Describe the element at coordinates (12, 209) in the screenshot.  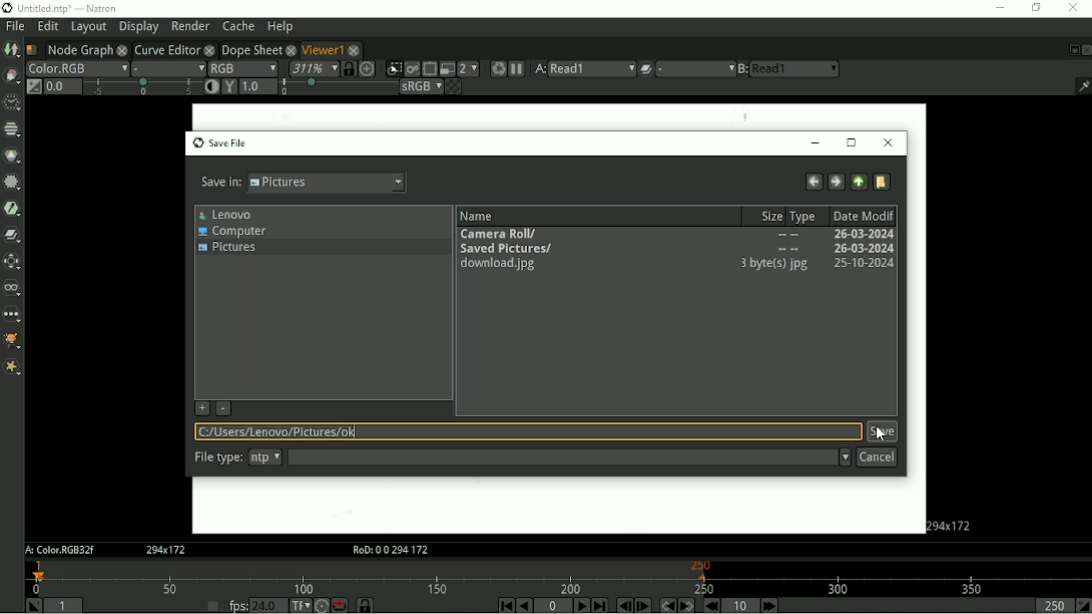
I see `Keyer` at that location.